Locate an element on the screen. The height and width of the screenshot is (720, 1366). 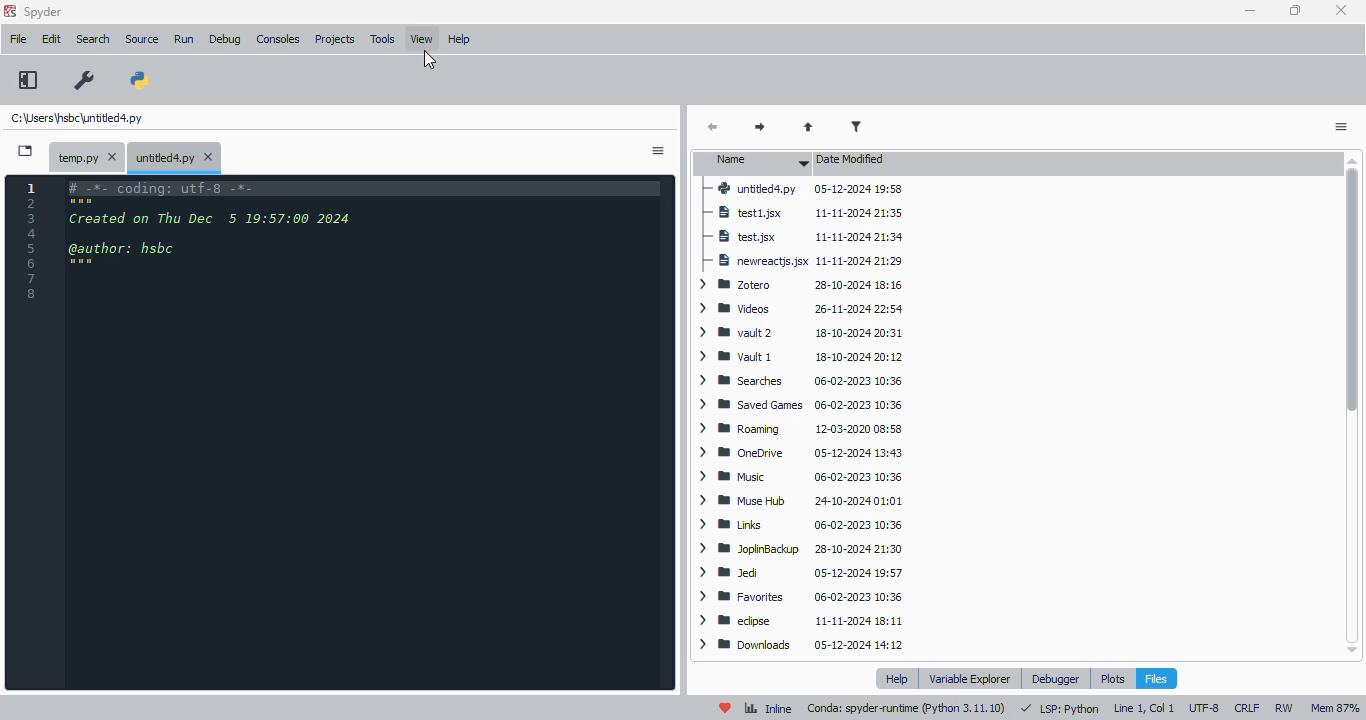
options is located at coordinates (1340, 128).